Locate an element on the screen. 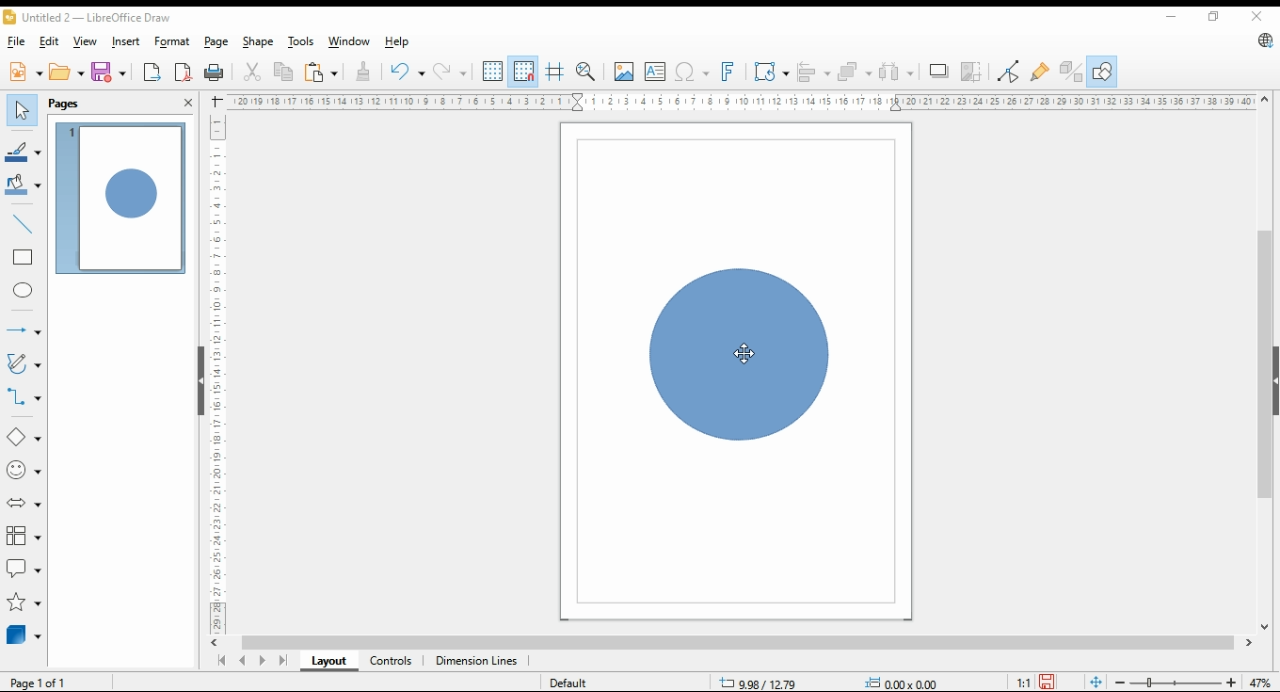 The width and height of the screenshot is (1280, 692). copy is located at coordinates (284, 72).